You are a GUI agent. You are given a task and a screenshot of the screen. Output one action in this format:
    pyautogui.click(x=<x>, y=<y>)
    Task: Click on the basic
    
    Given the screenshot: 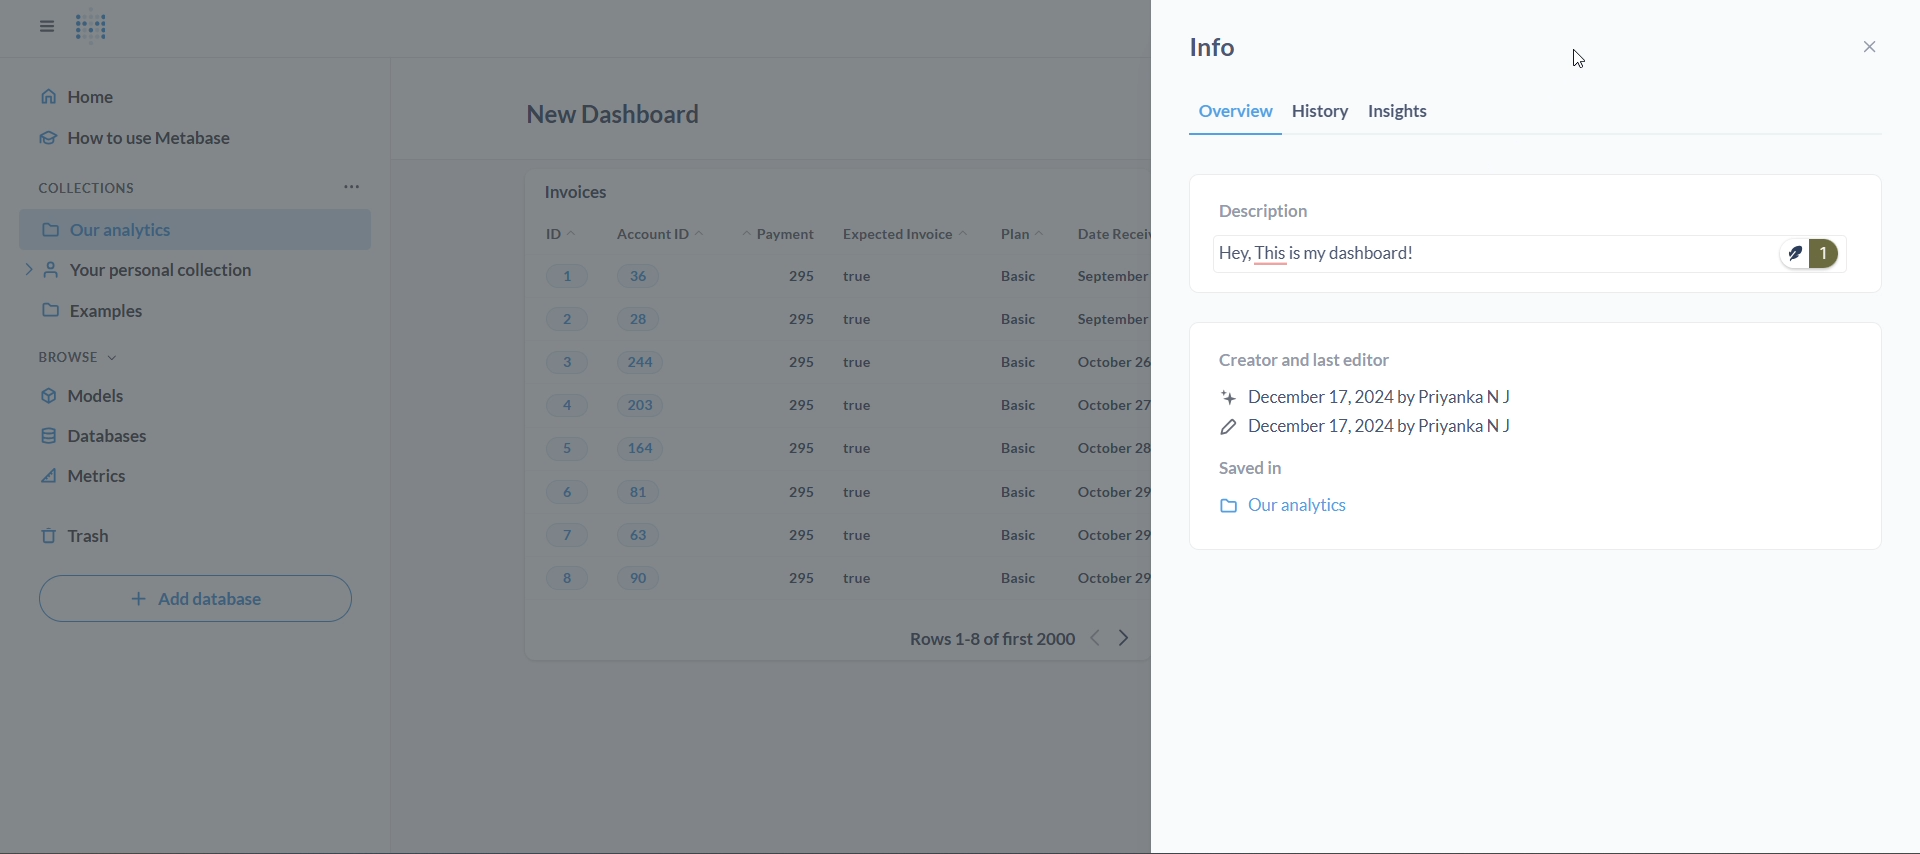 What is the action you would take?
    pyautogui.click(x=1018, y=322)
    